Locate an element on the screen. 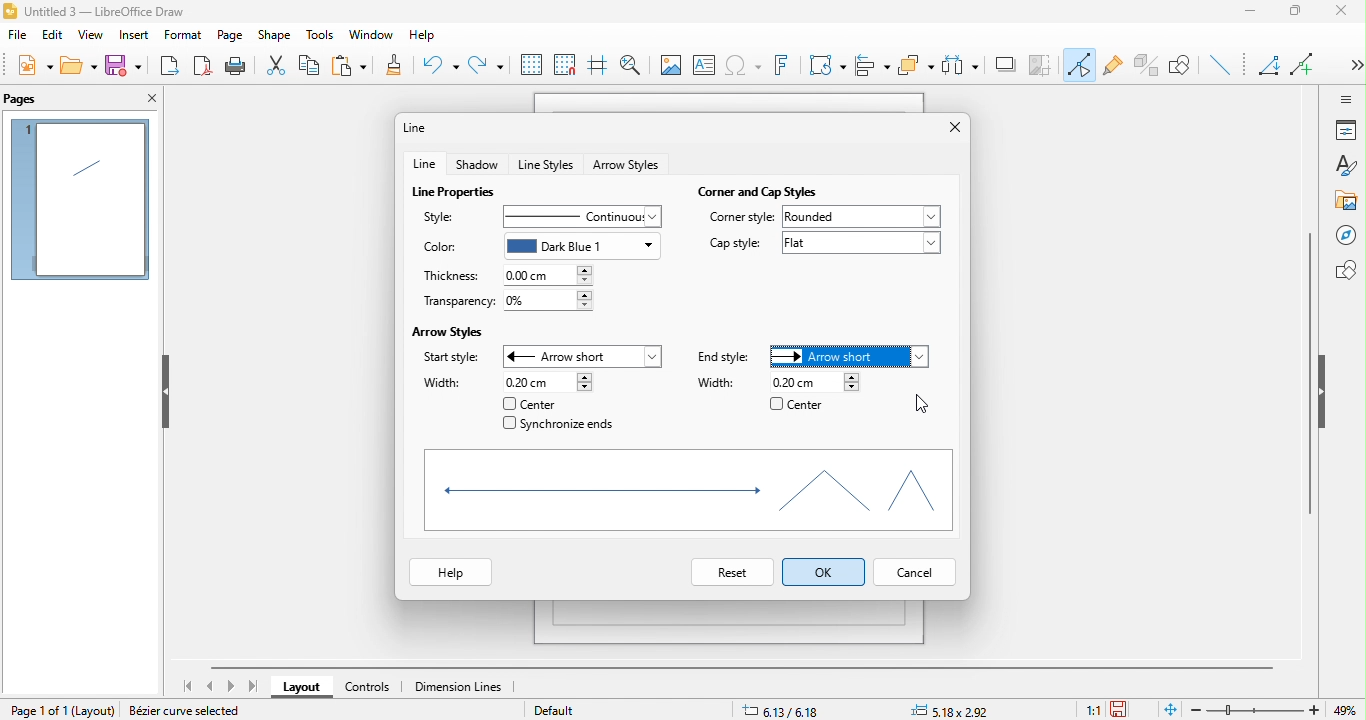 This screenshot has width=1366, height=720. shadow is located at coordinates (479, 163).